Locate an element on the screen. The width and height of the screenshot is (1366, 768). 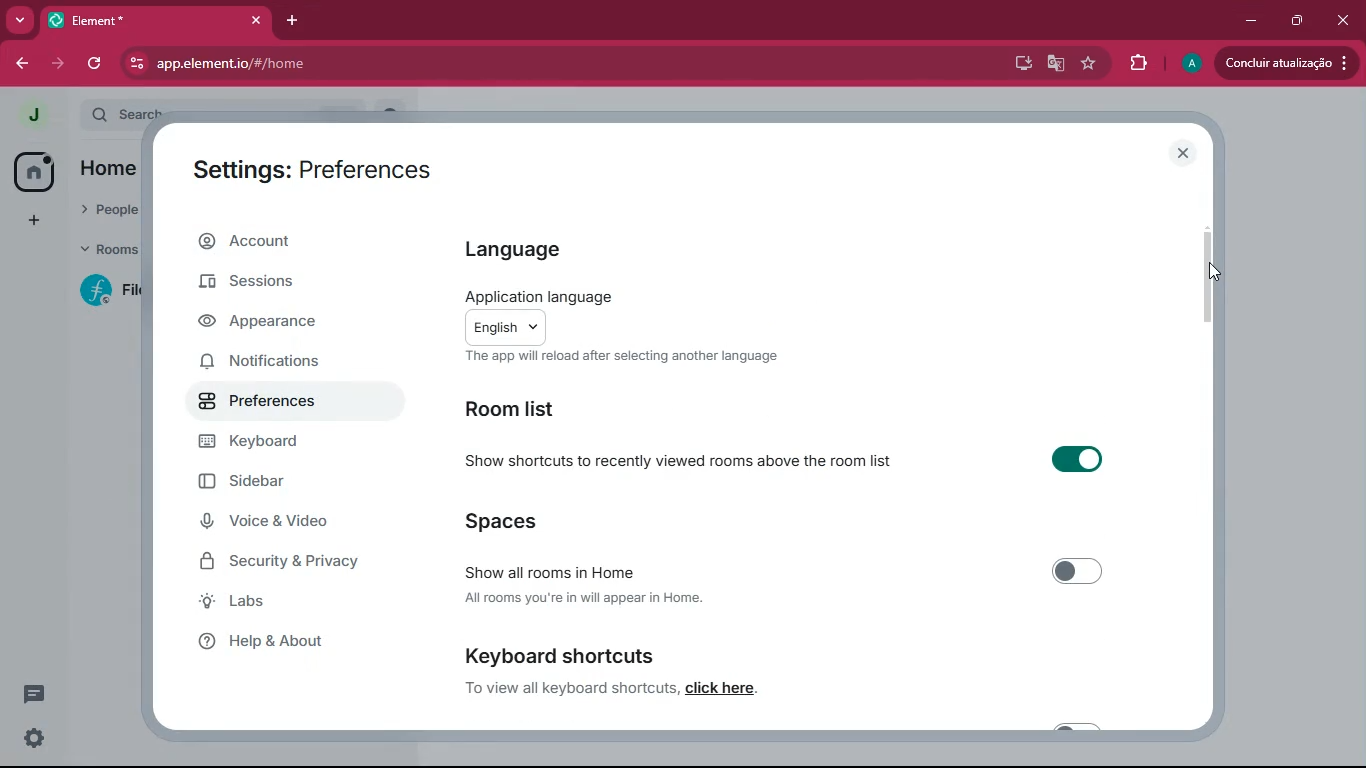
keyboard is located at coordinates (277, 445).